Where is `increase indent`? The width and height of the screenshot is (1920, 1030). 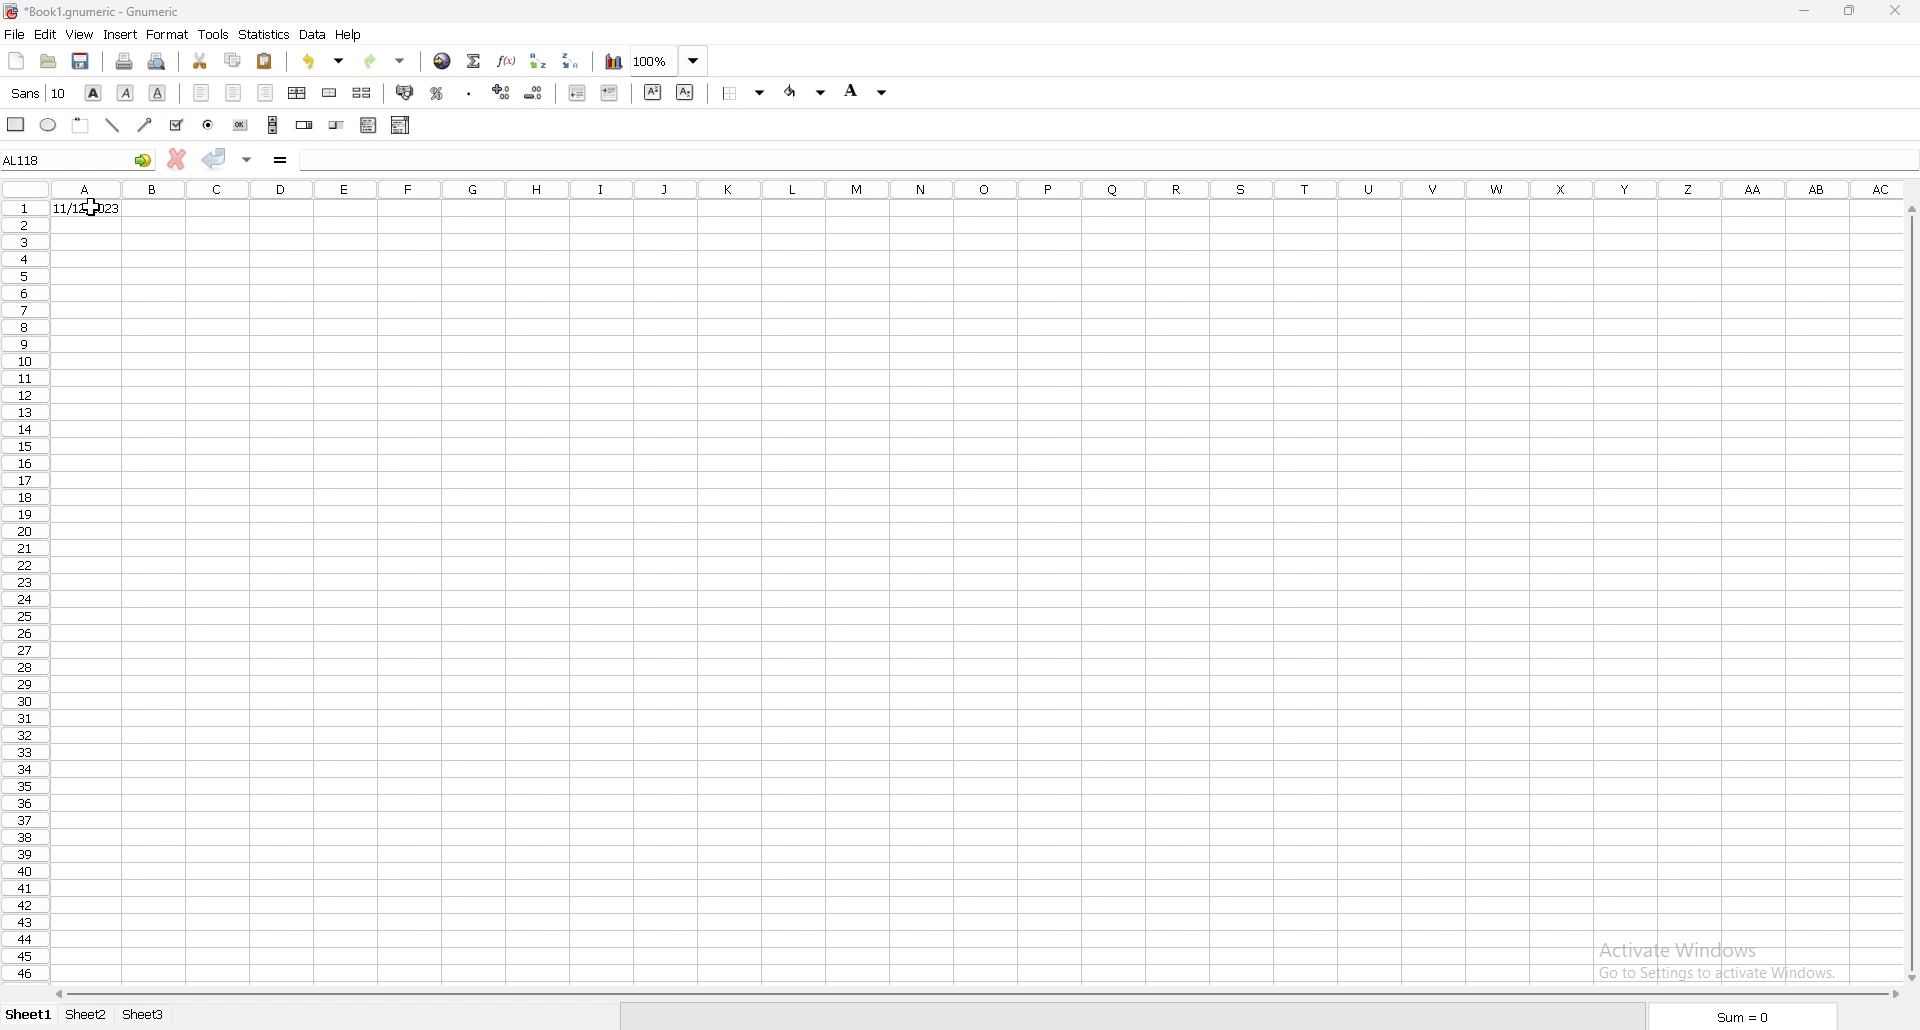
increase indent is located at coordinates (502, 92).